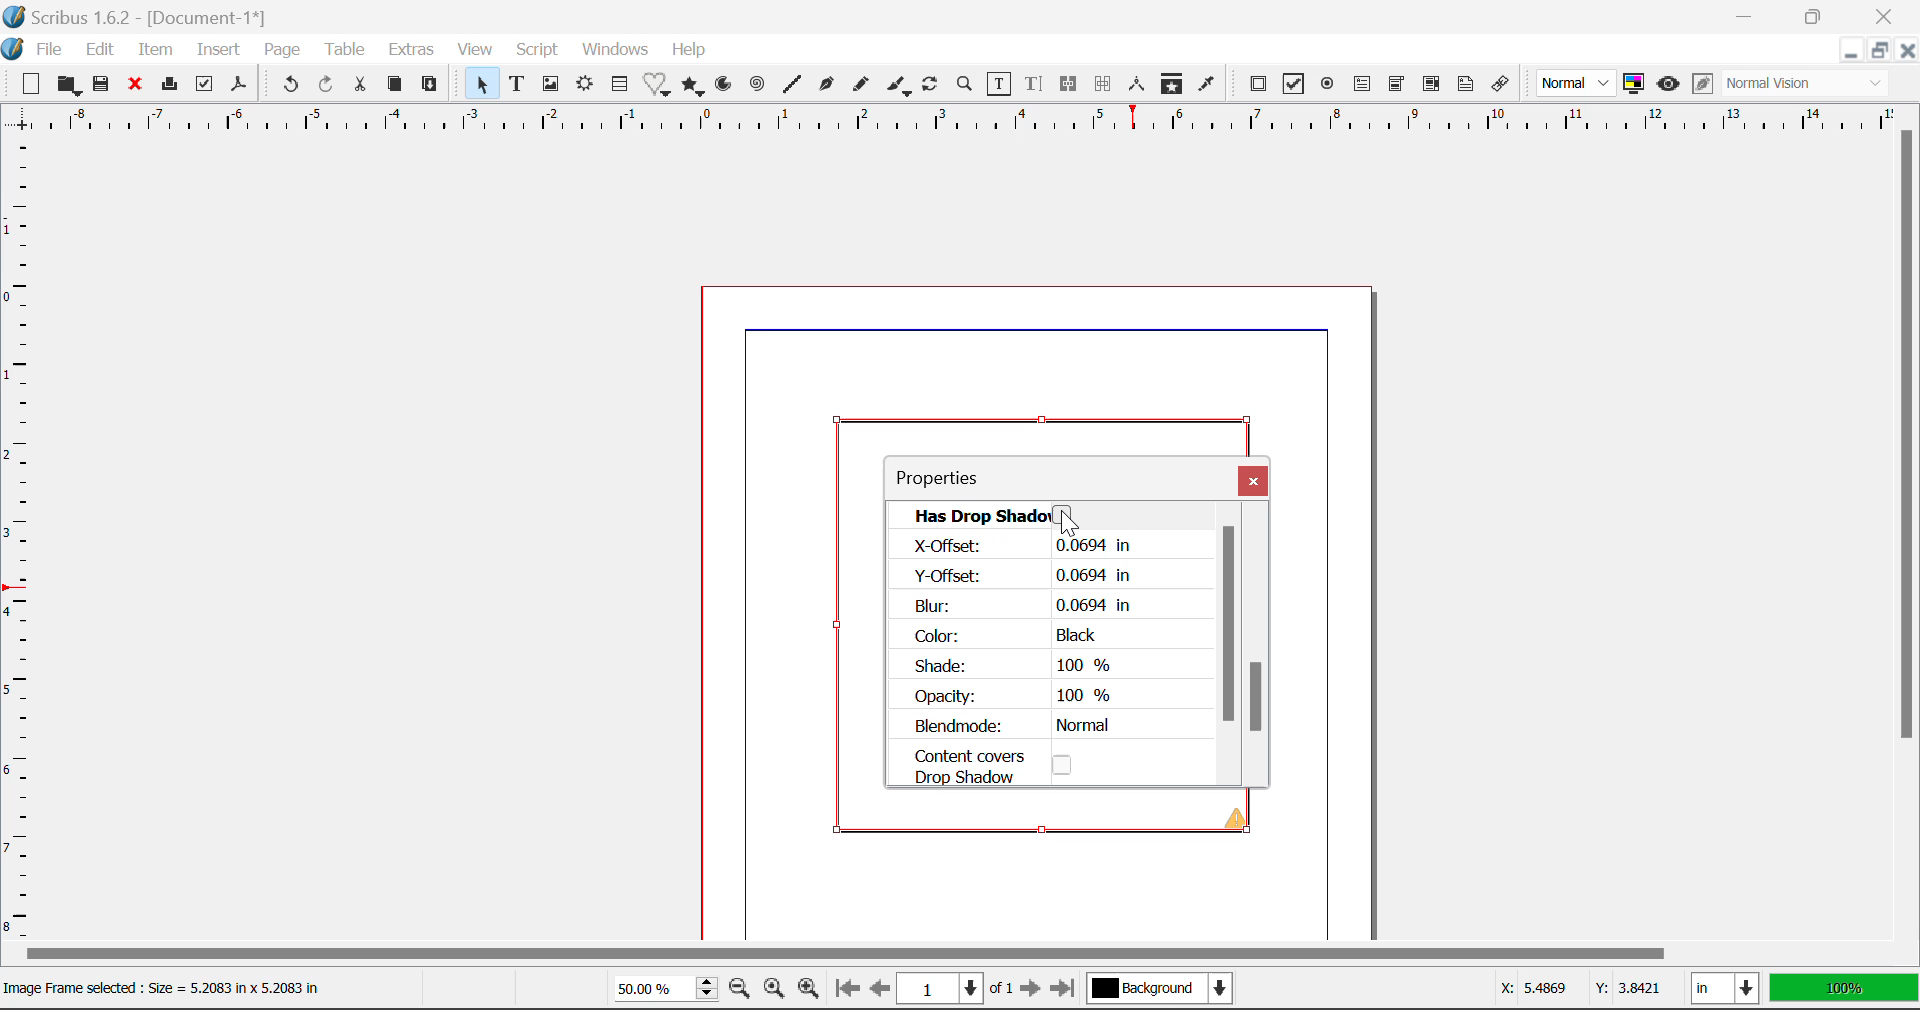  What do you see at coordinates (1397, 87) in the screenshot?
I see `Pdf Combo box` at bounding box center [1397, 87].